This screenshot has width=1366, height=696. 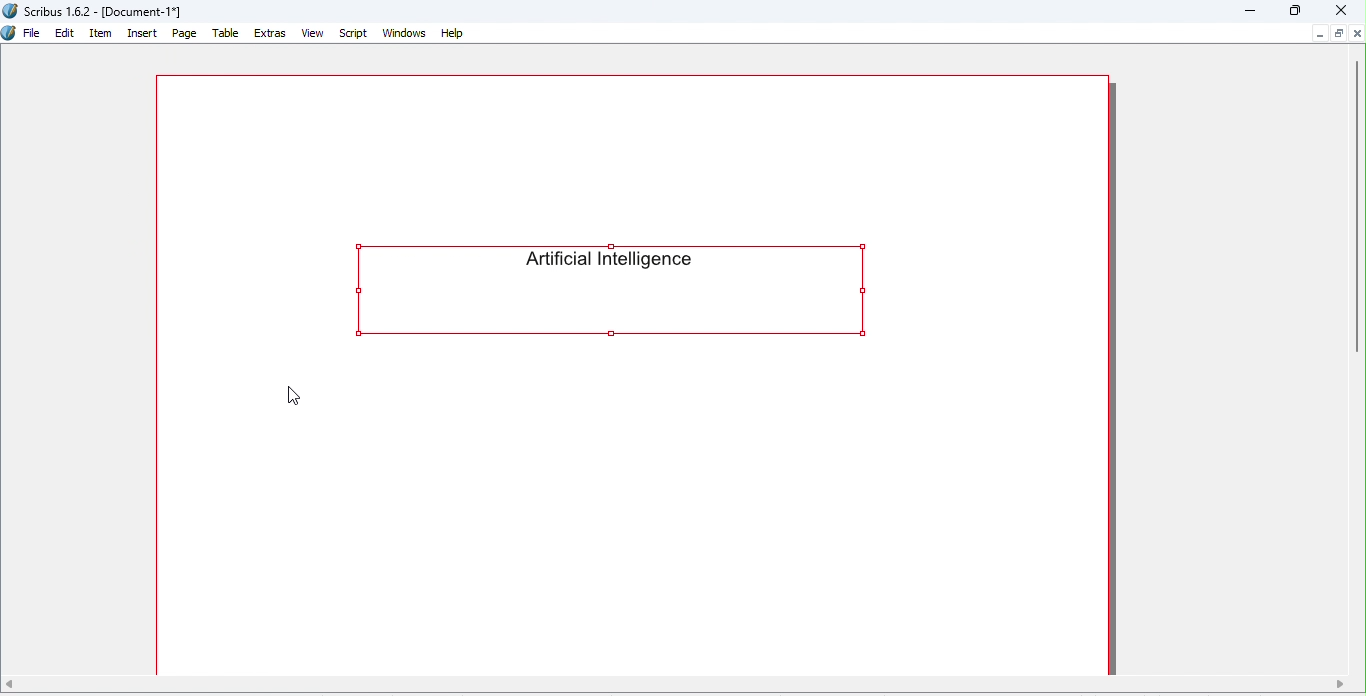 What do you see at coordinates (1250, 11) in the screenshot?
I see `Minimize` at bounding box center [1250, 11].